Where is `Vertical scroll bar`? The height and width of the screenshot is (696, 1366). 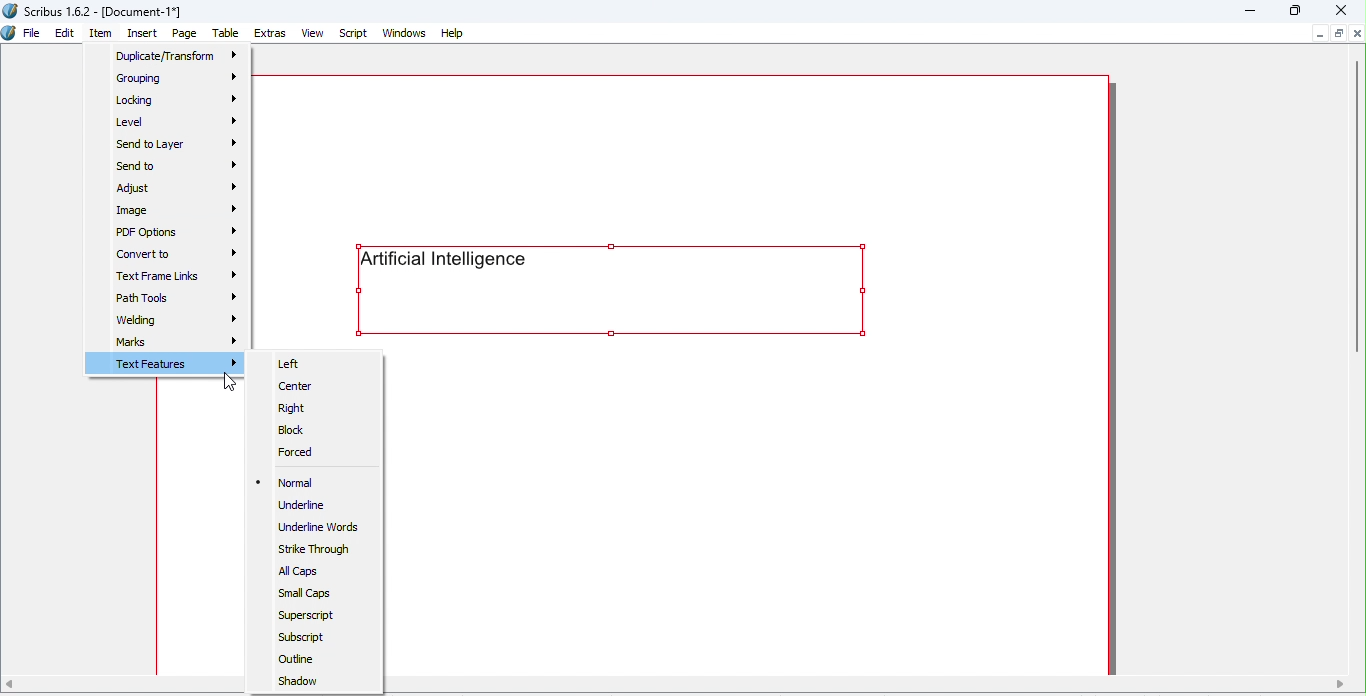 Vertical scroll bar is located at coordinates (1358, 206).